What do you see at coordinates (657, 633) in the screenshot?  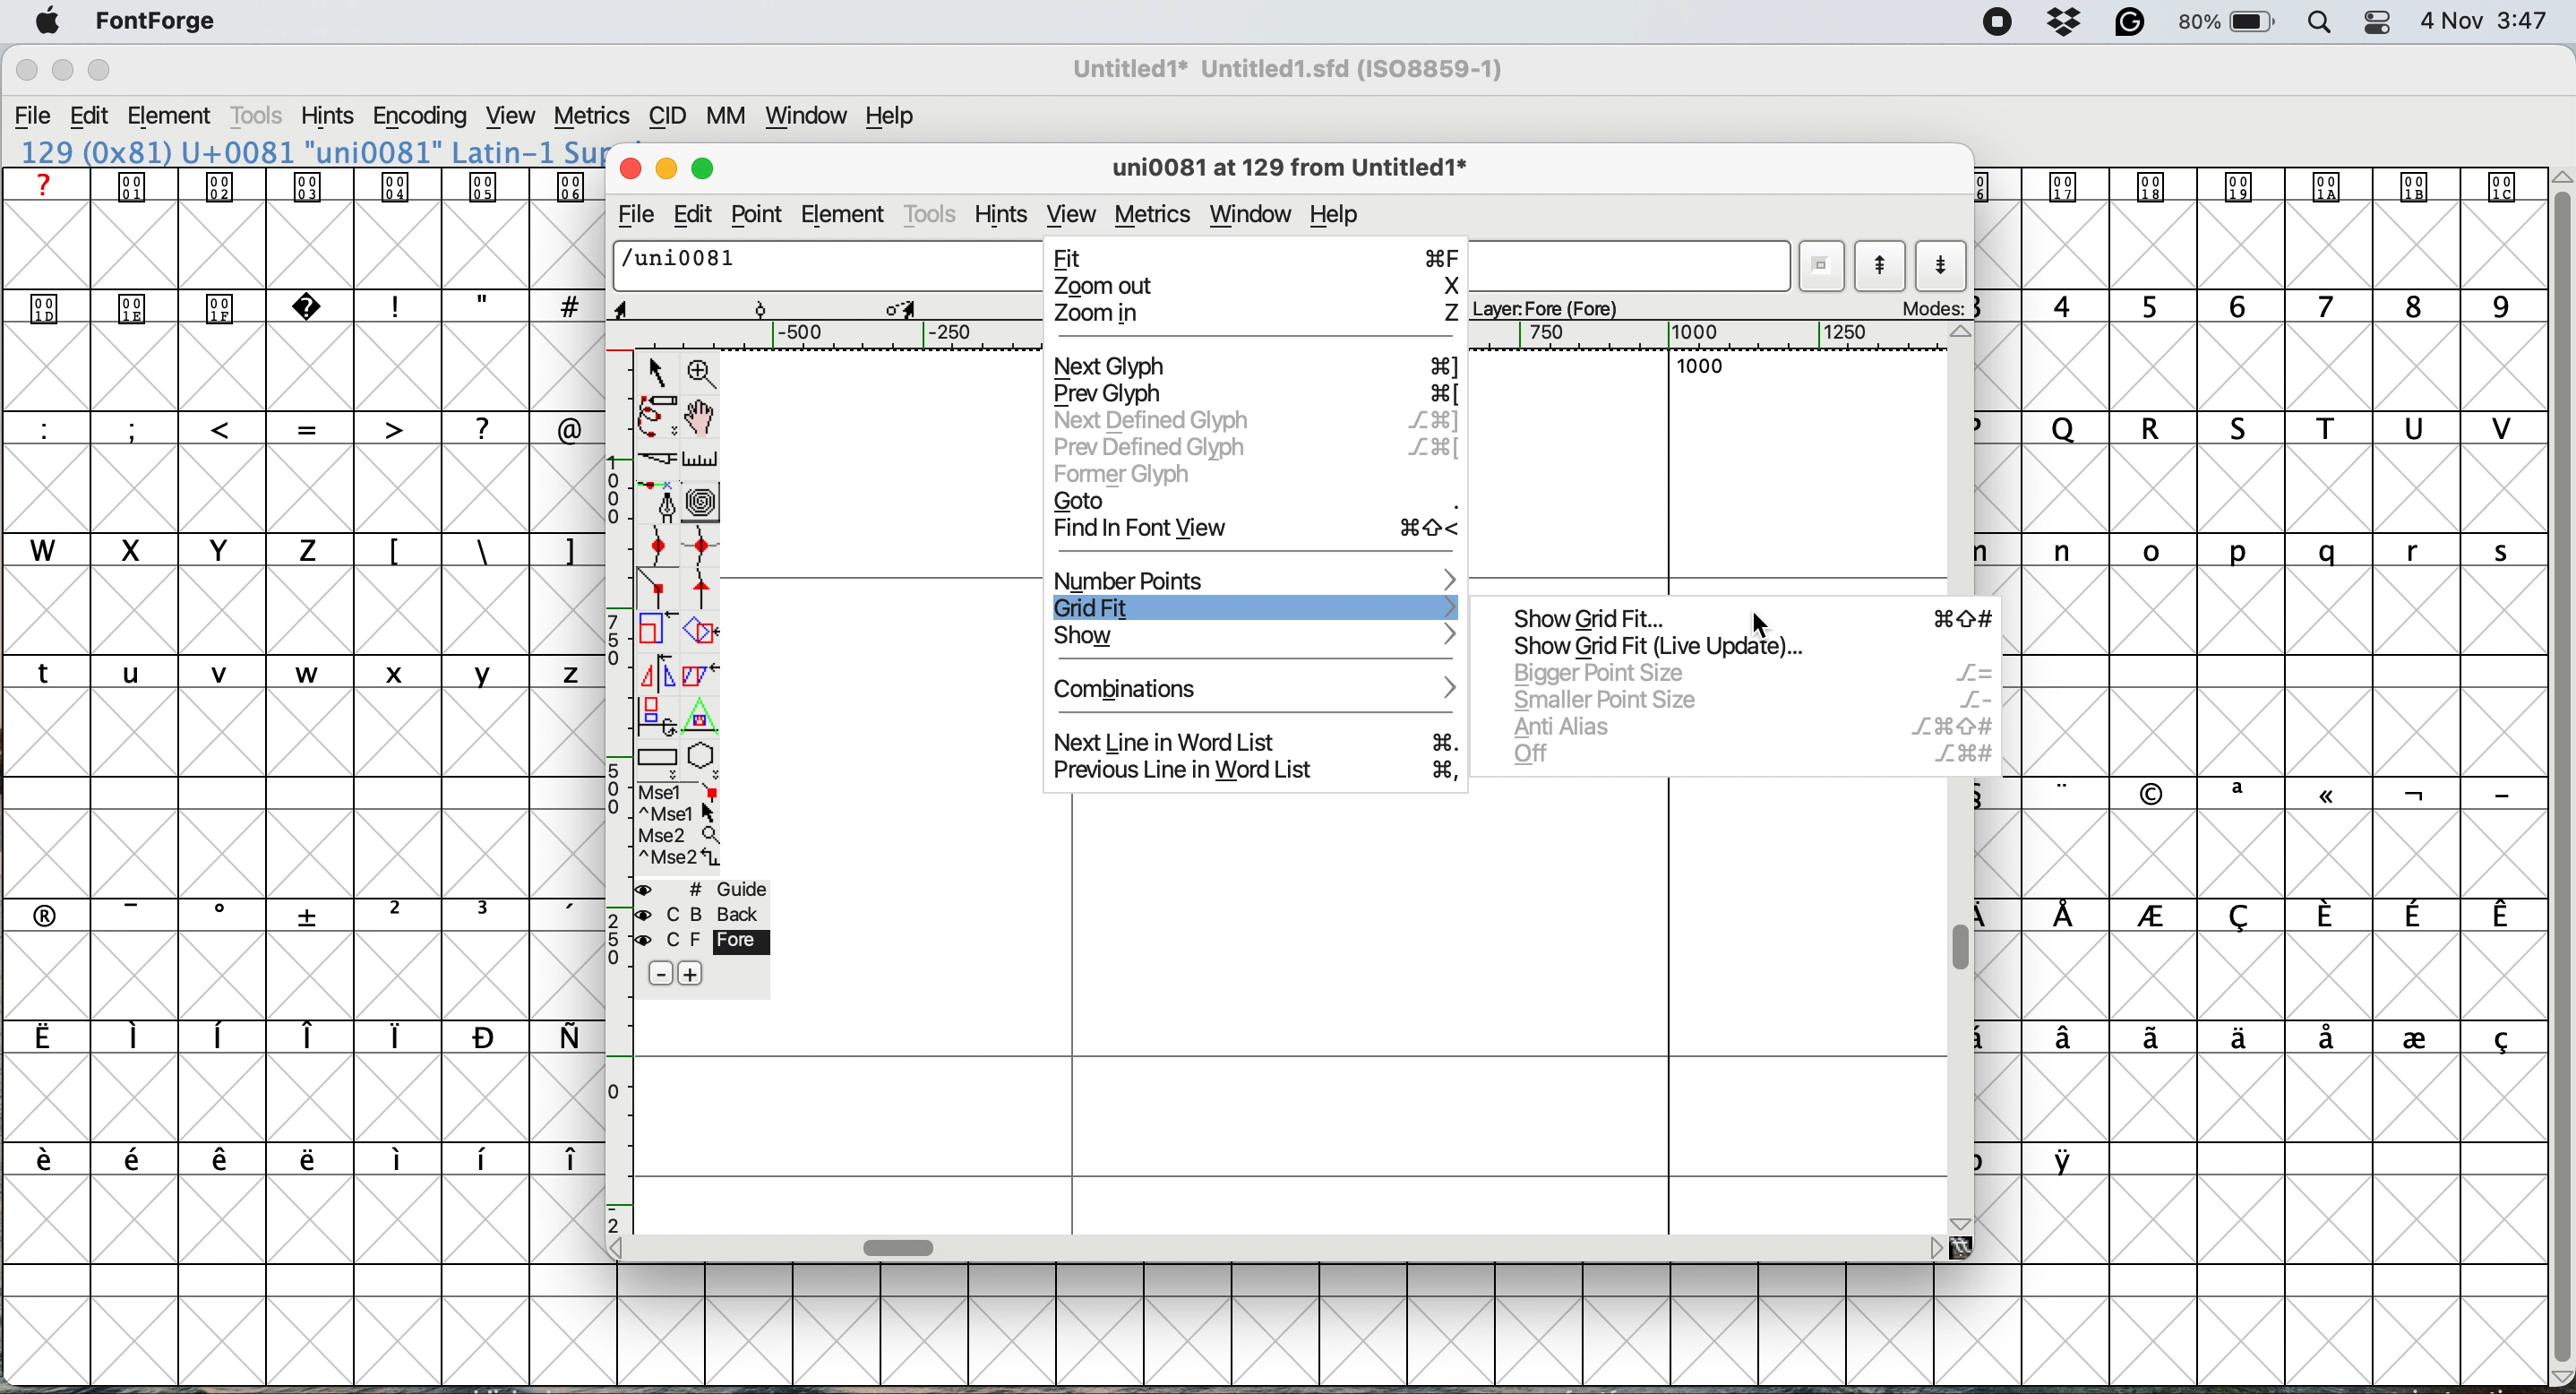 I see `scale the selection` at bounding box center [657, 633].